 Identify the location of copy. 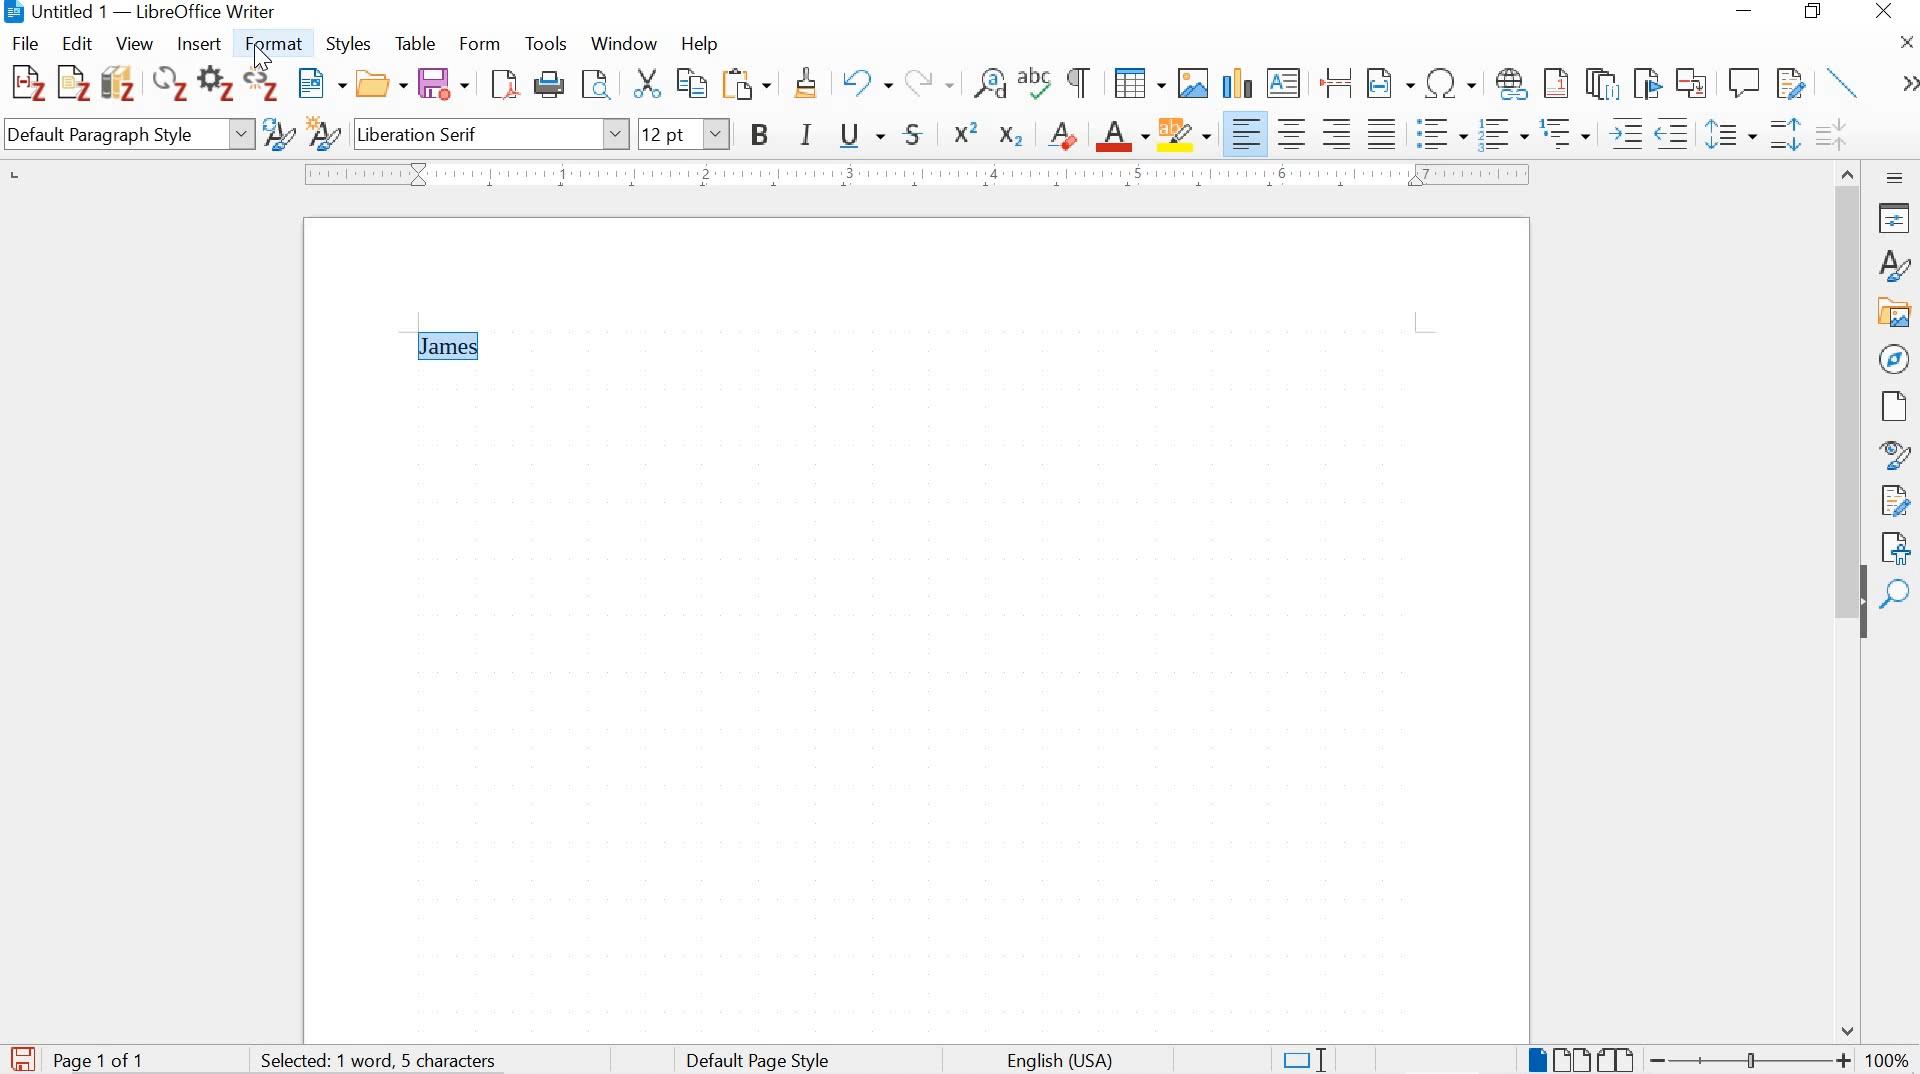
(690, 83).